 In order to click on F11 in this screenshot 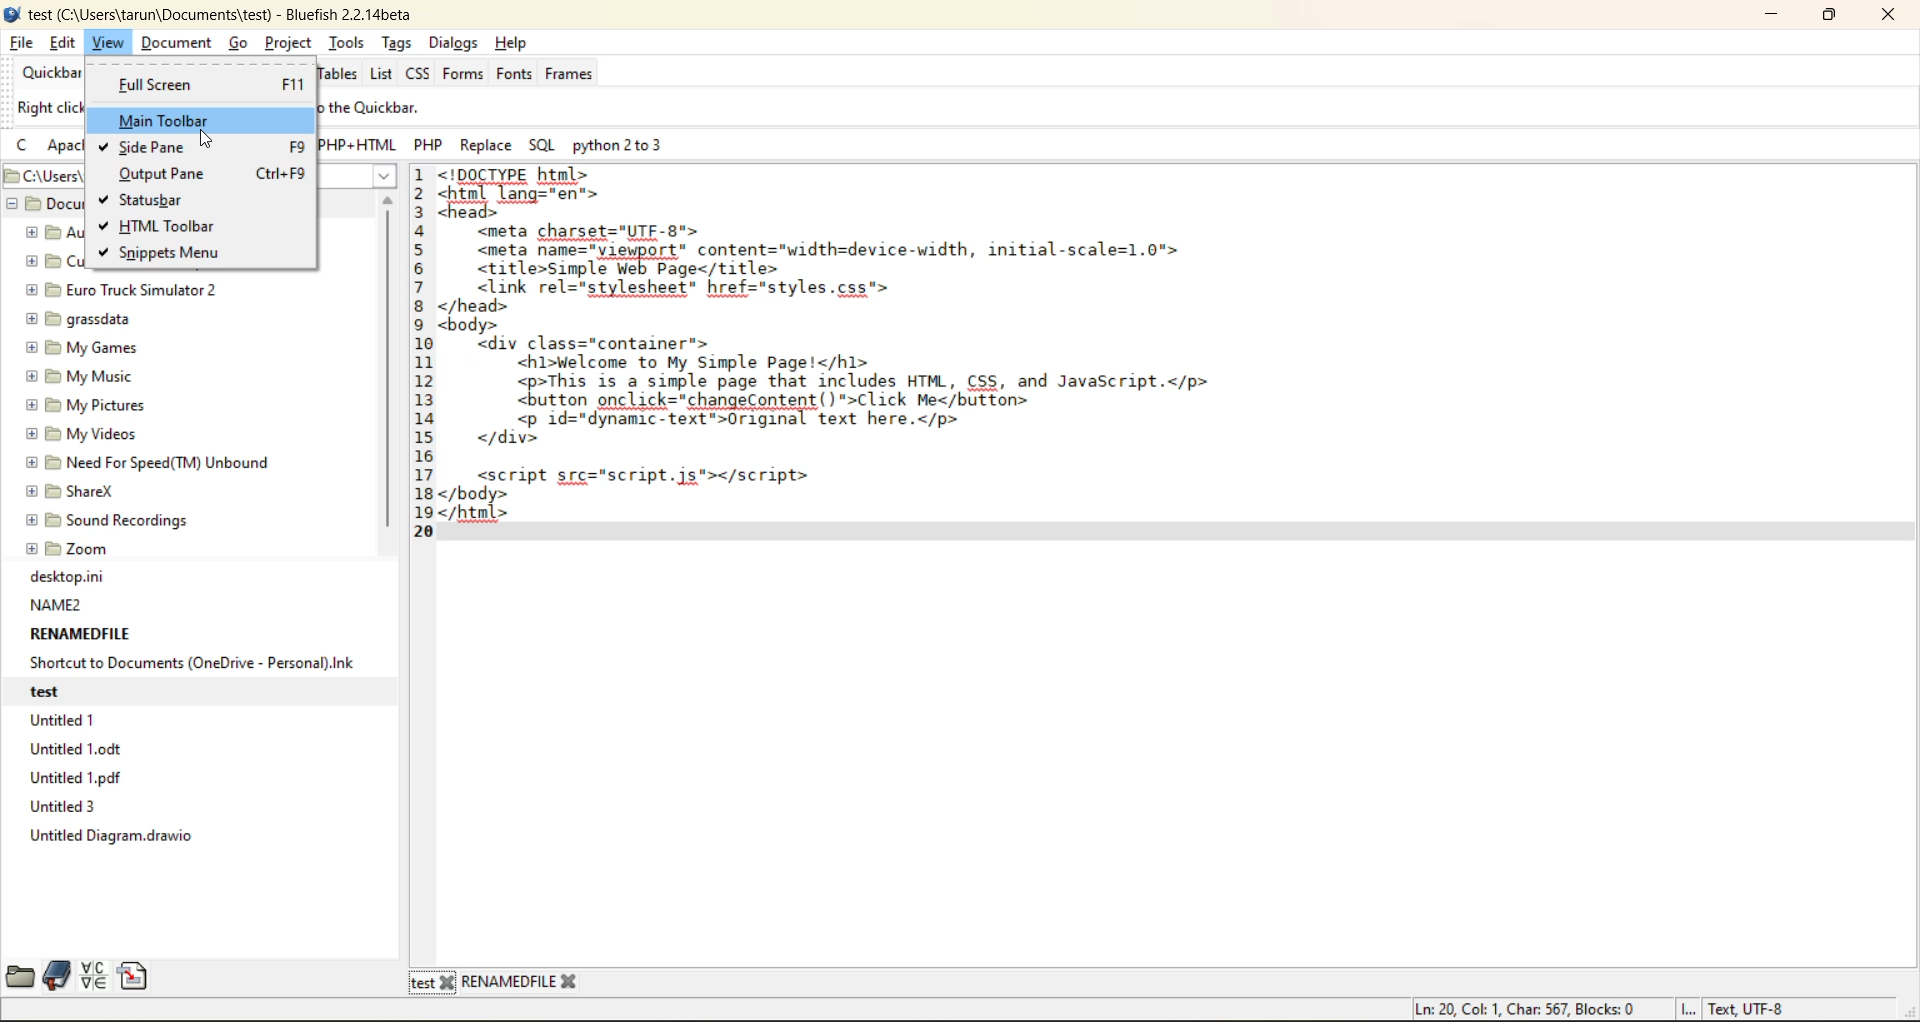, I will do `click(289, 88)`.